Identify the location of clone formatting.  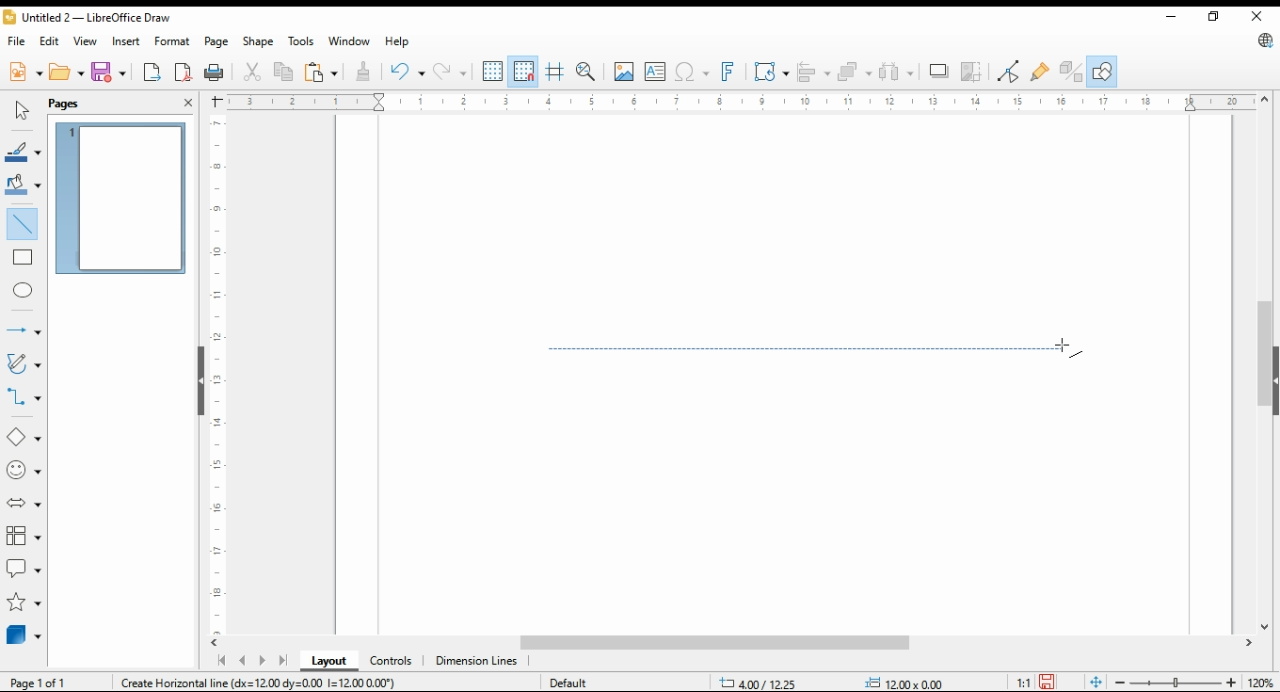
(367, 72).